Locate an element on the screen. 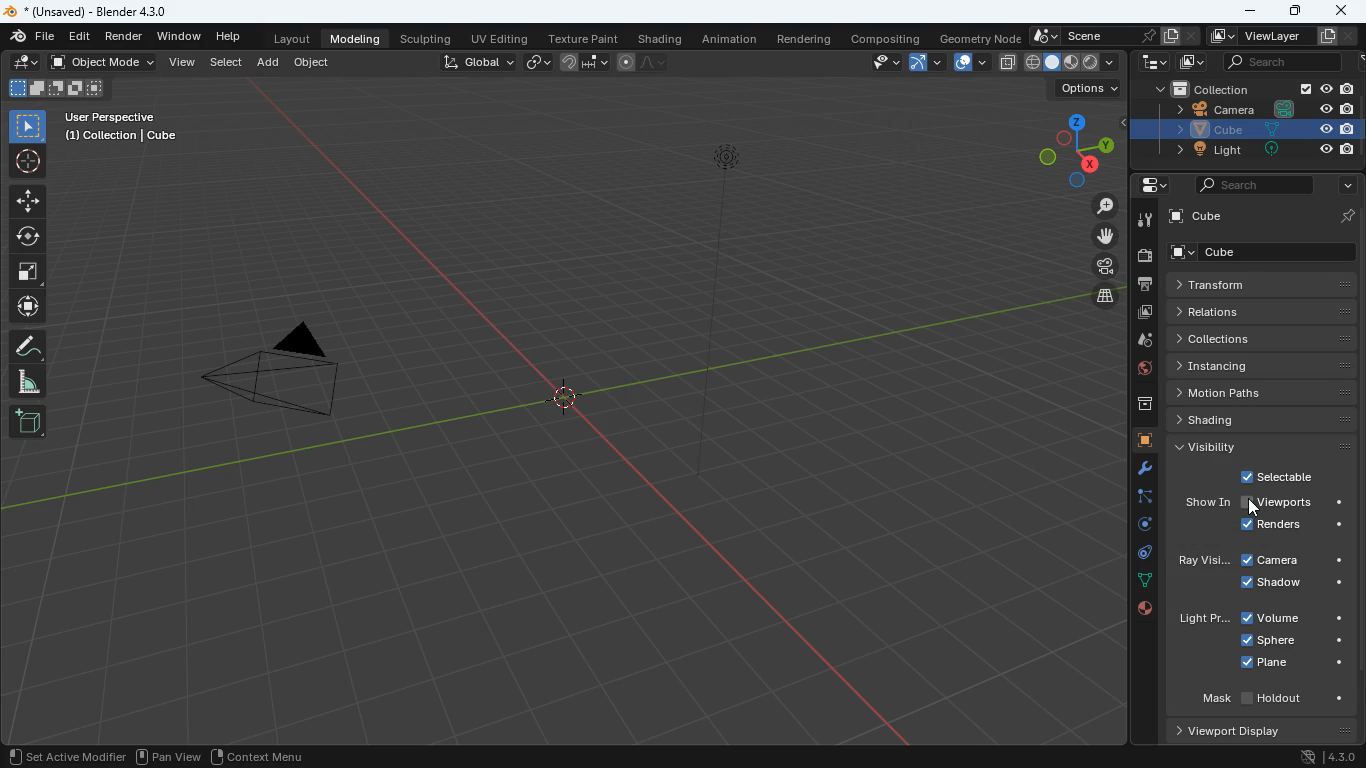 This screenshot has height=768, width=1366. light is located at coordinates (1205, 620).